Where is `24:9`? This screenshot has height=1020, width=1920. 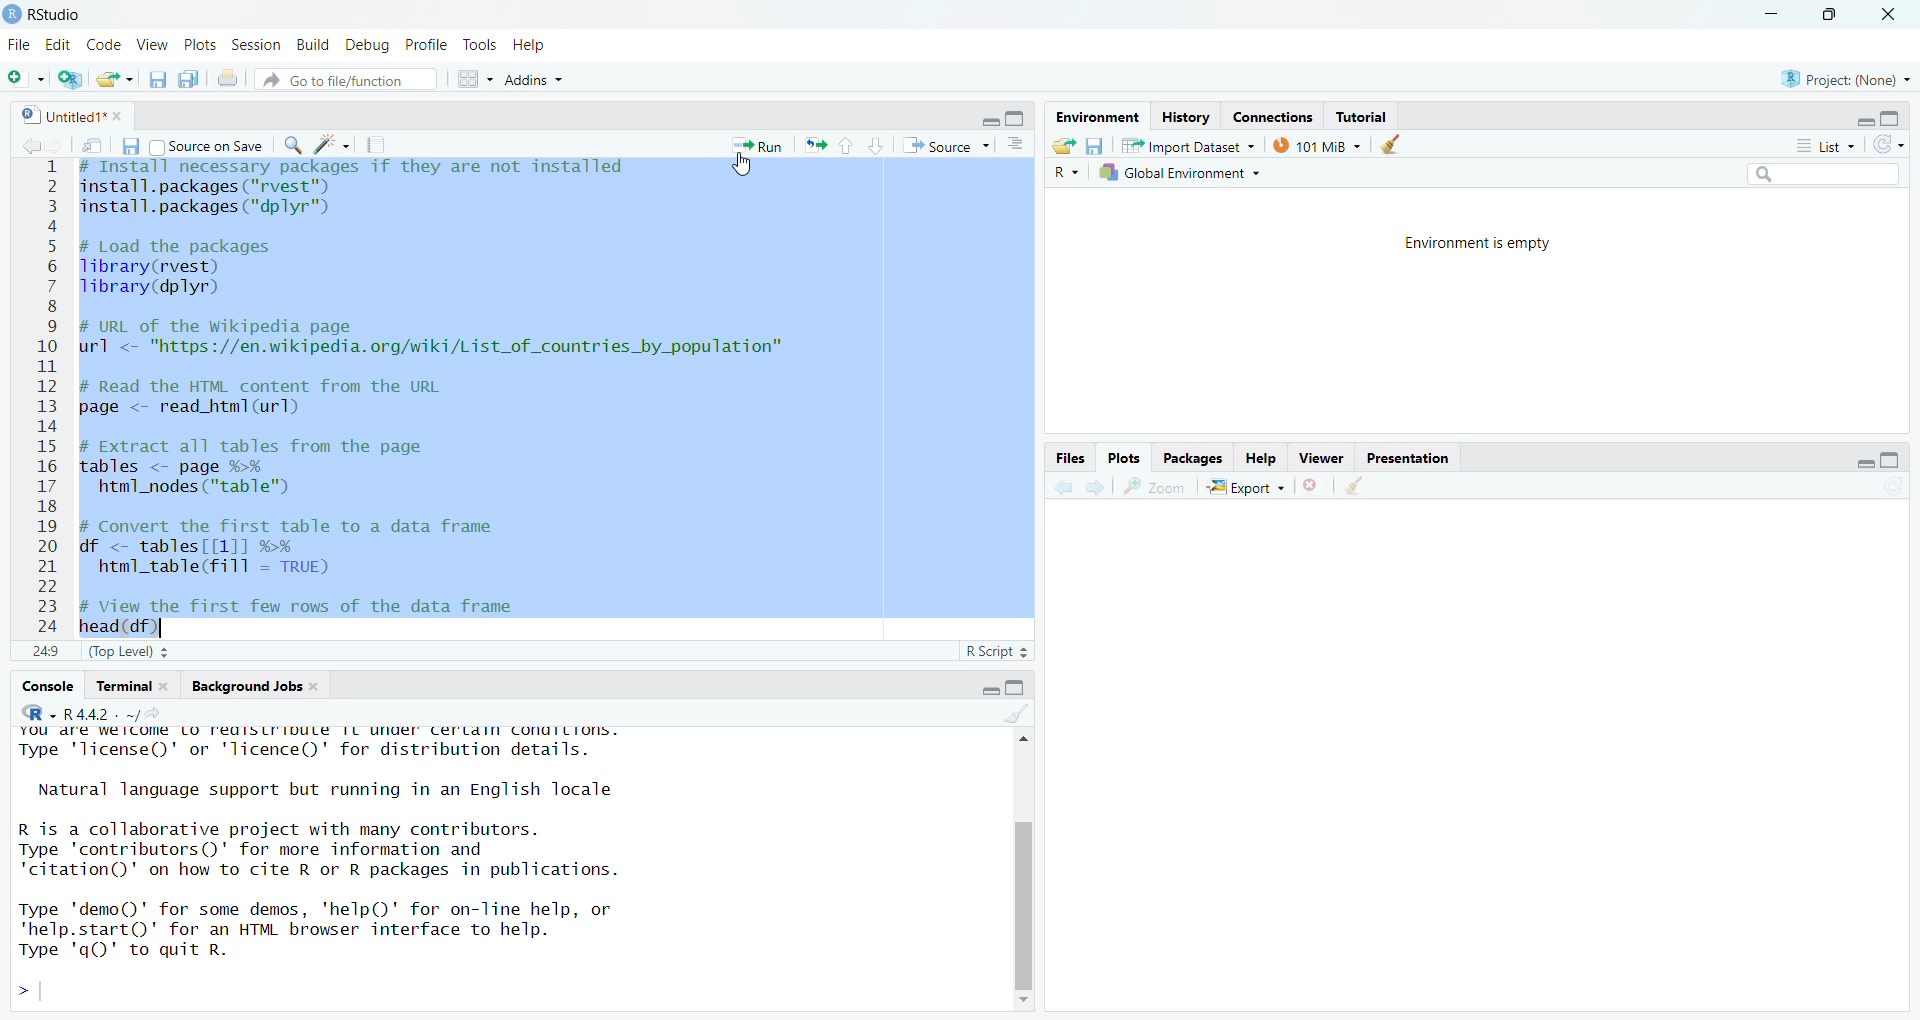
24:9 is located at coordinates (46, 650).